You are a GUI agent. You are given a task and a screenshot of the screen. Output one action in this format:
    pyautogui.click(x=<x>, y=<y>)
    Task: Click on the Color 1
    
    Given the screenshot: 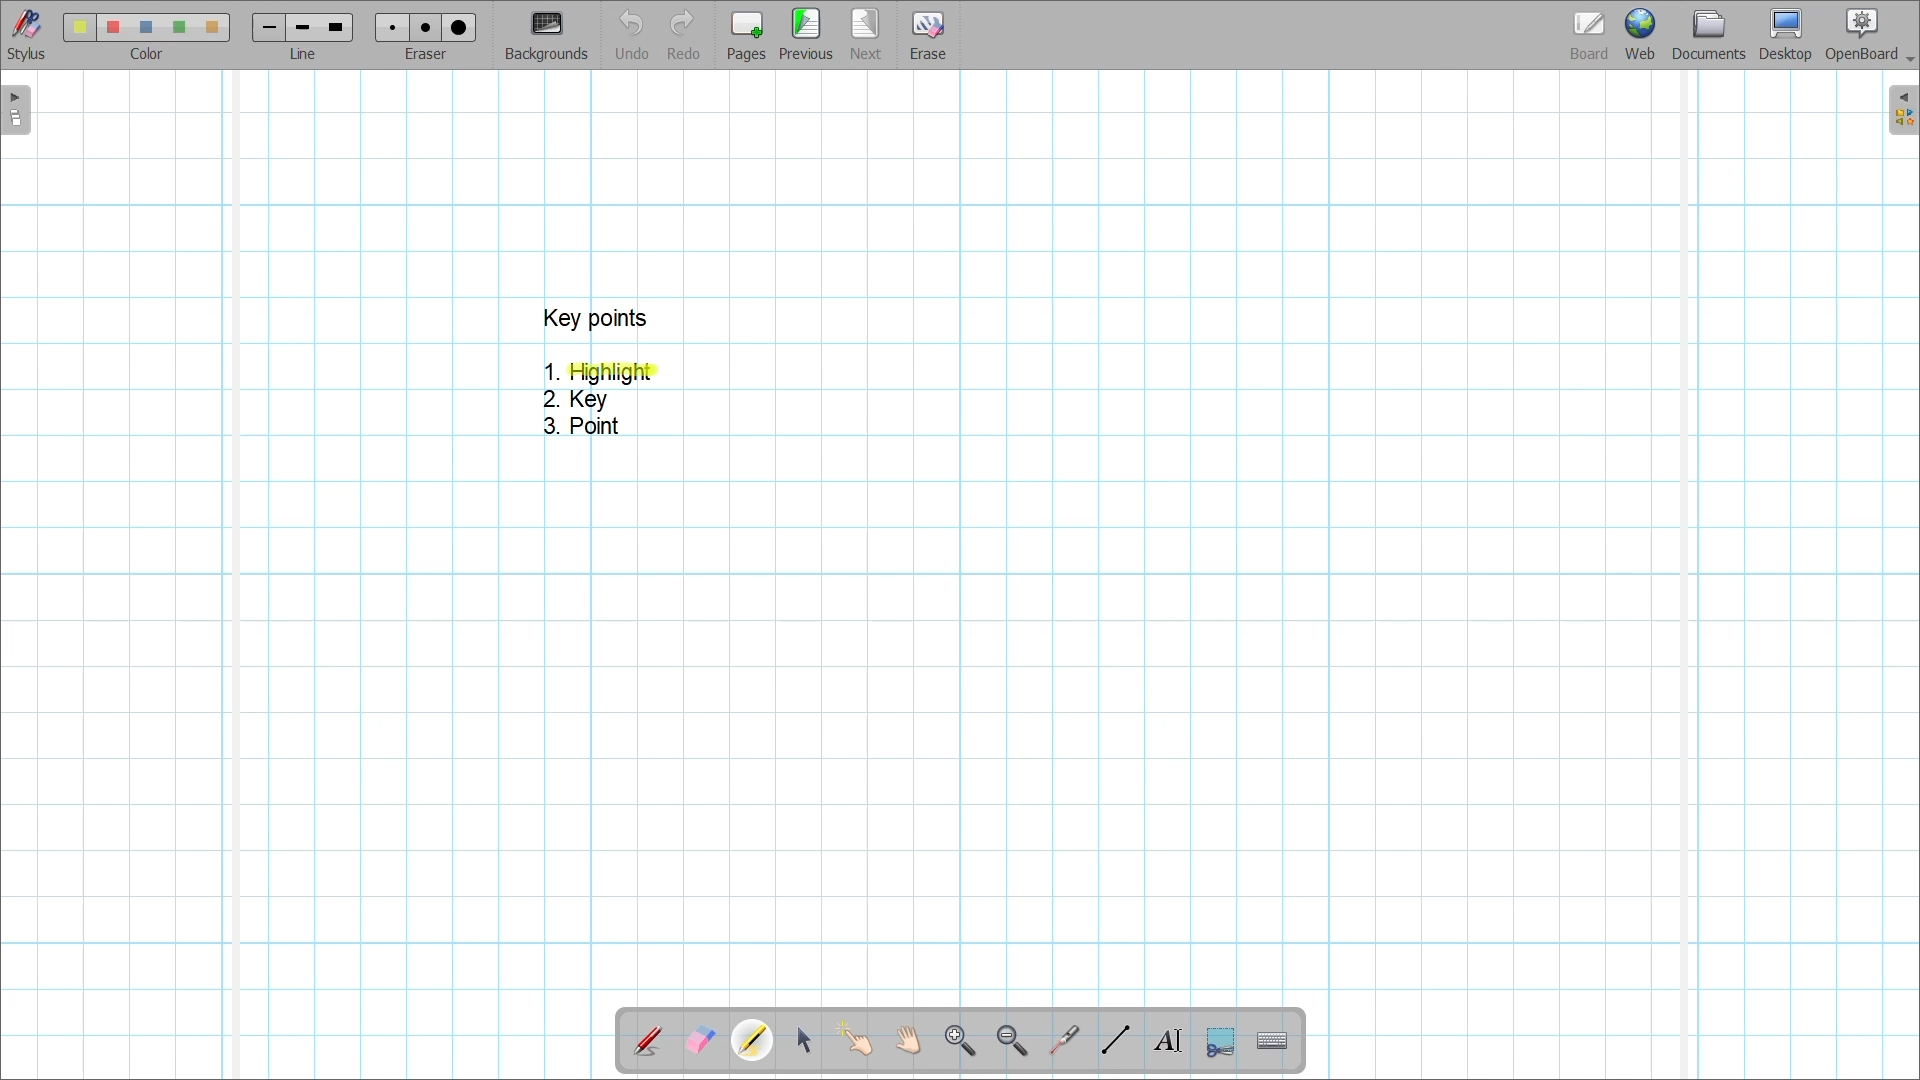 What is the action you would take?
    pyautogui.click(x=79, y=27)
    